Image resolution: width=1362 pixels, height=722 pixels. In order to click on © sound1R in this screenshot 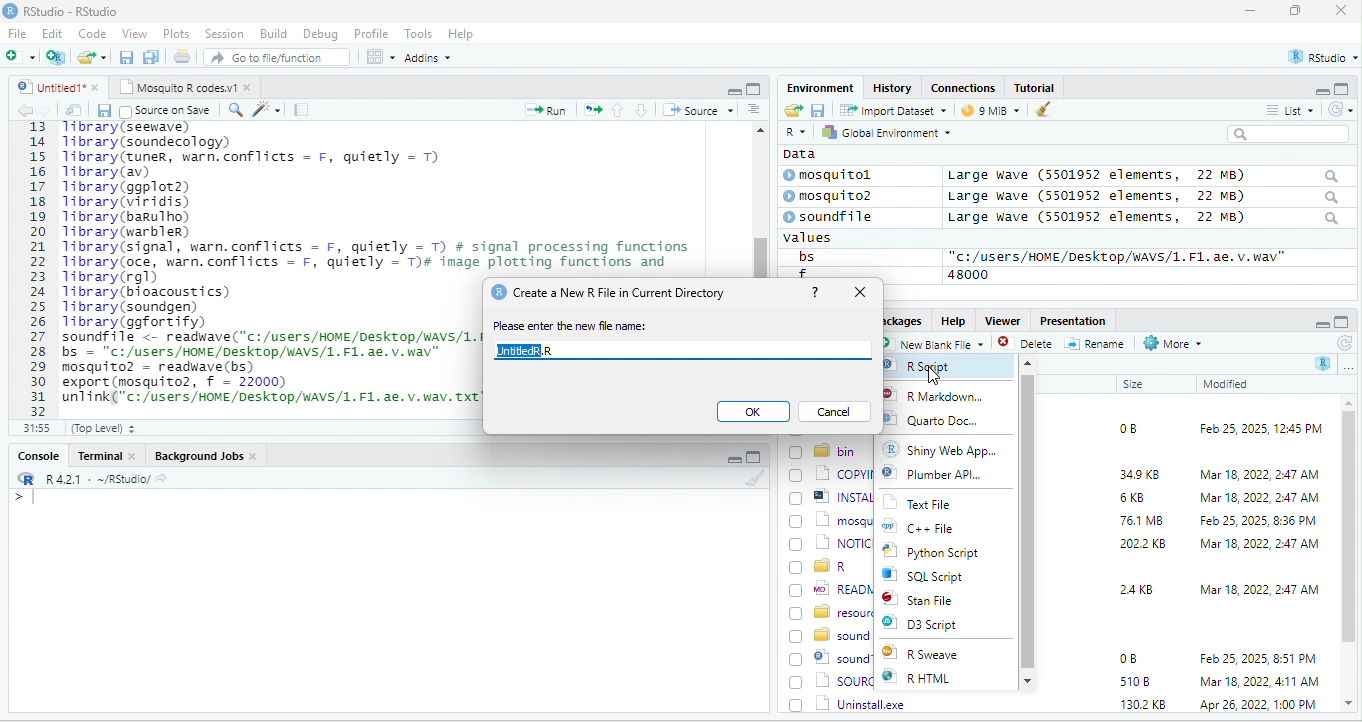, I will do `click(830, 659)`.